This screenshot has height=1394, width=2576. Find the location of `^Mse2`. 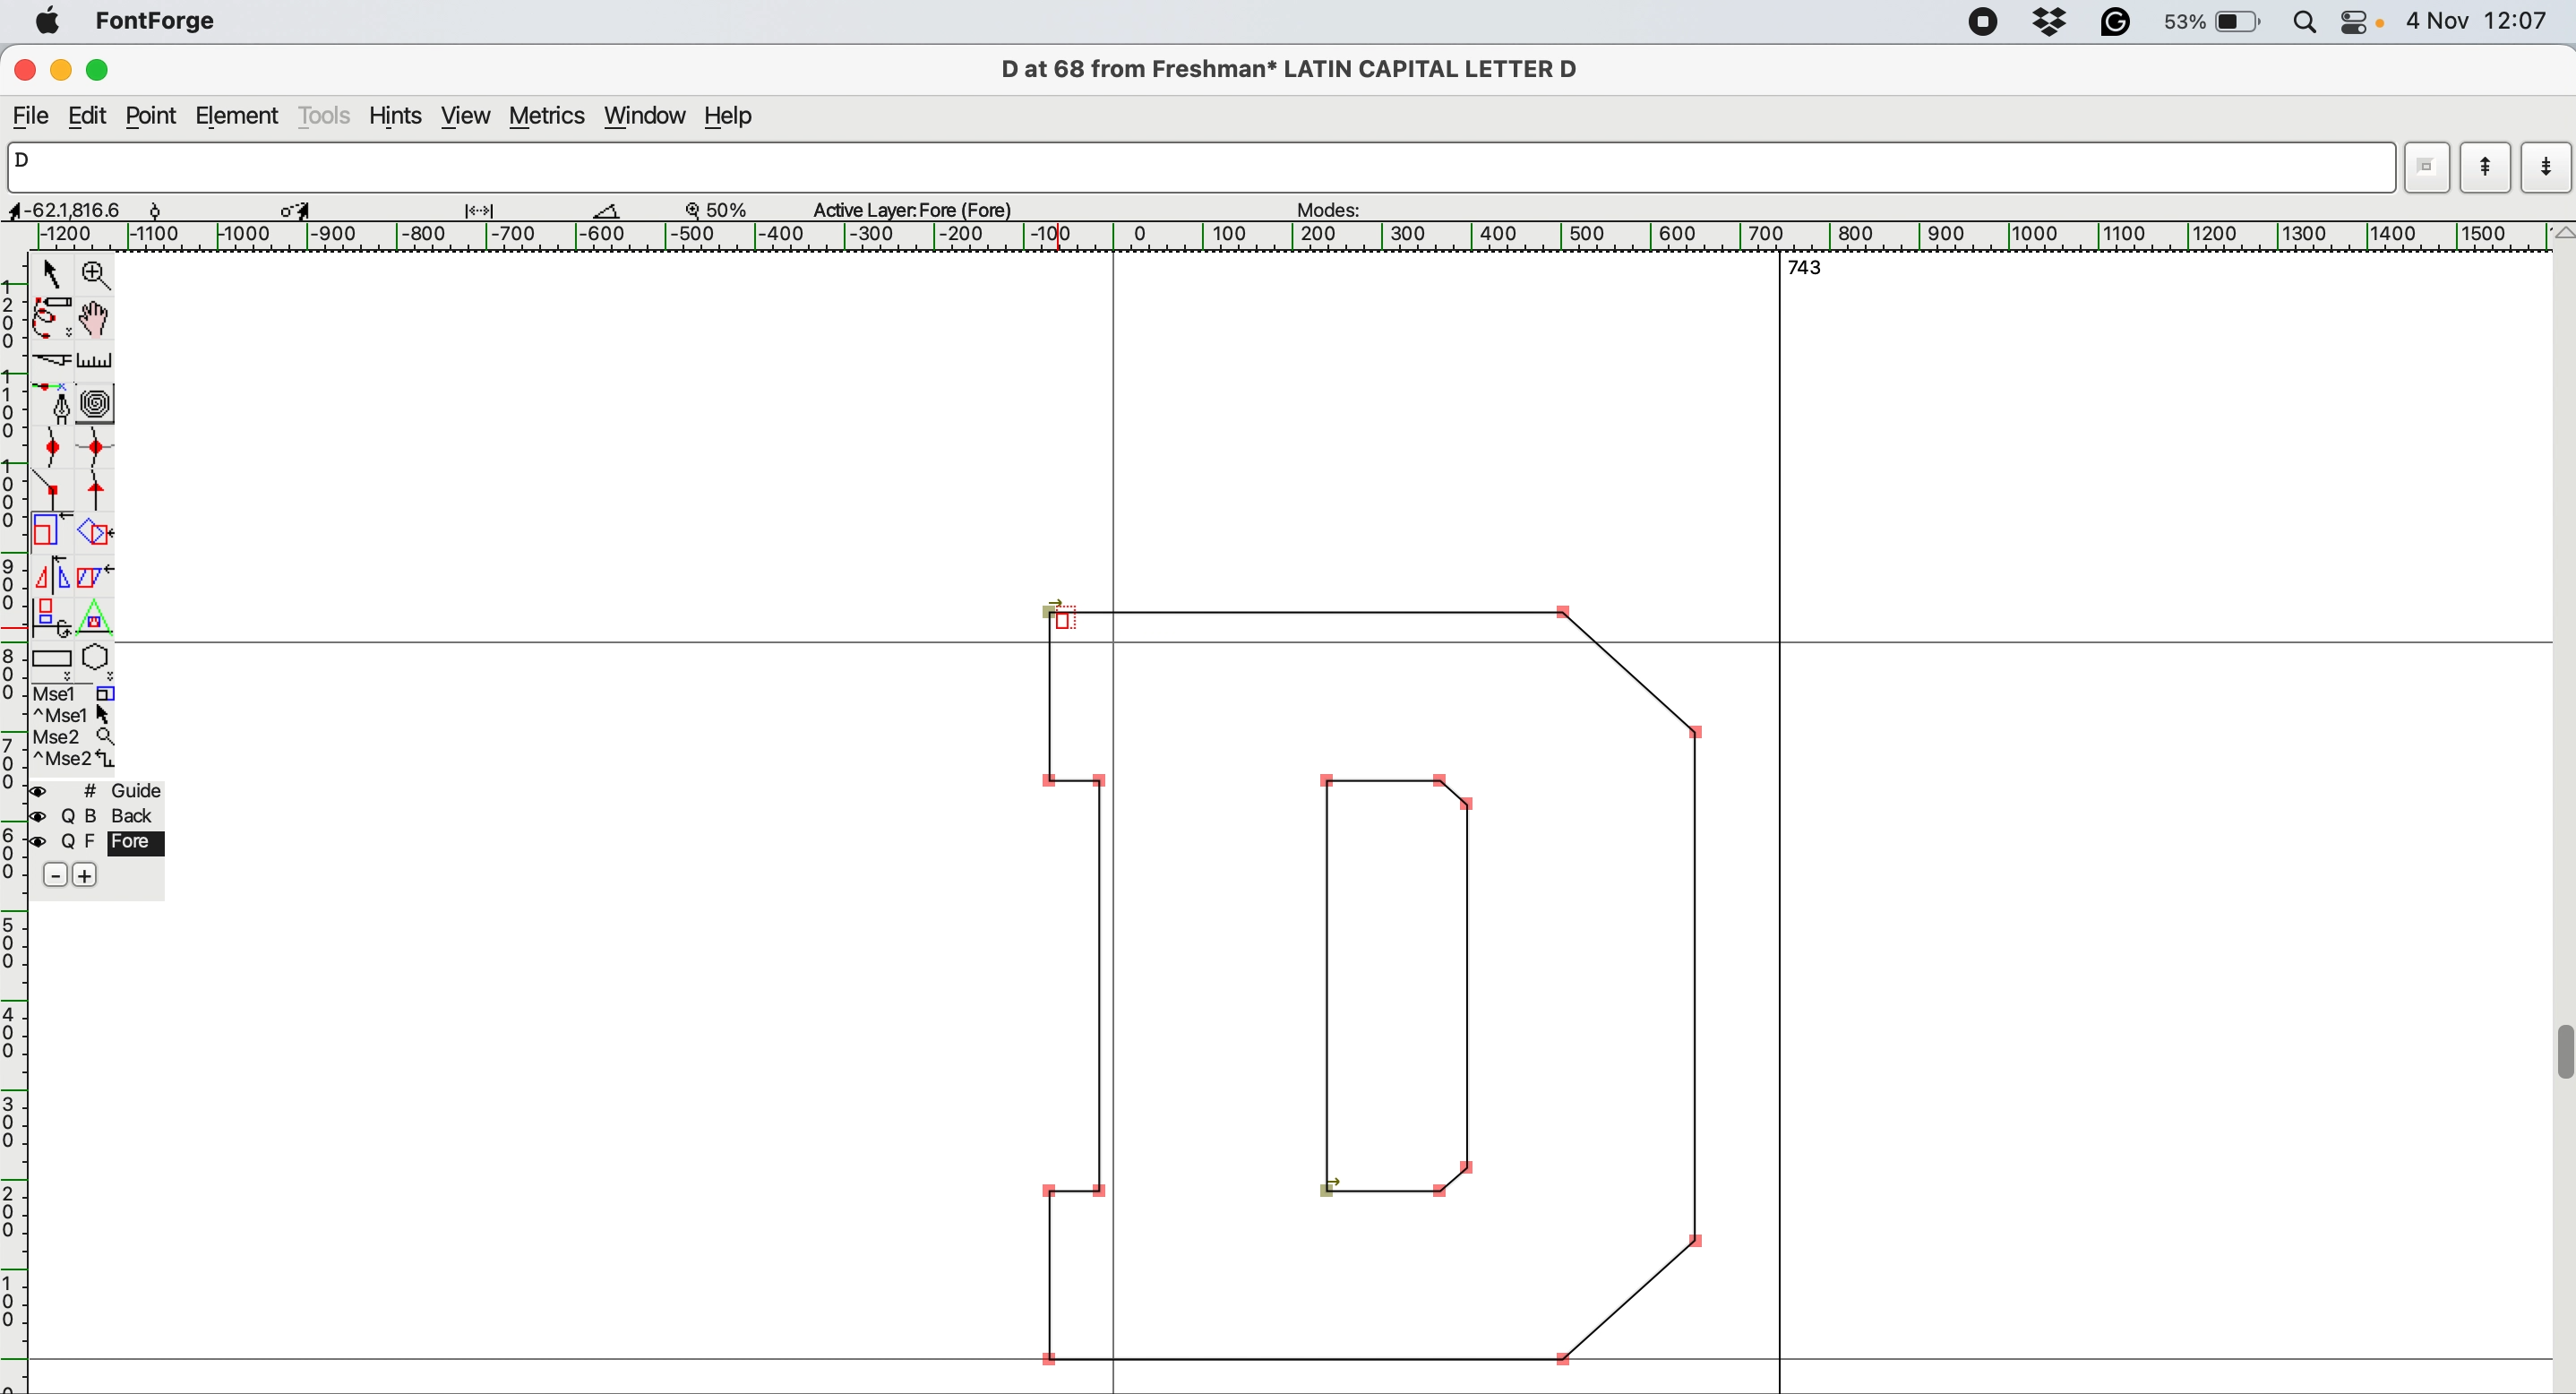

^Mse2 is located at coordinates (75, 761).